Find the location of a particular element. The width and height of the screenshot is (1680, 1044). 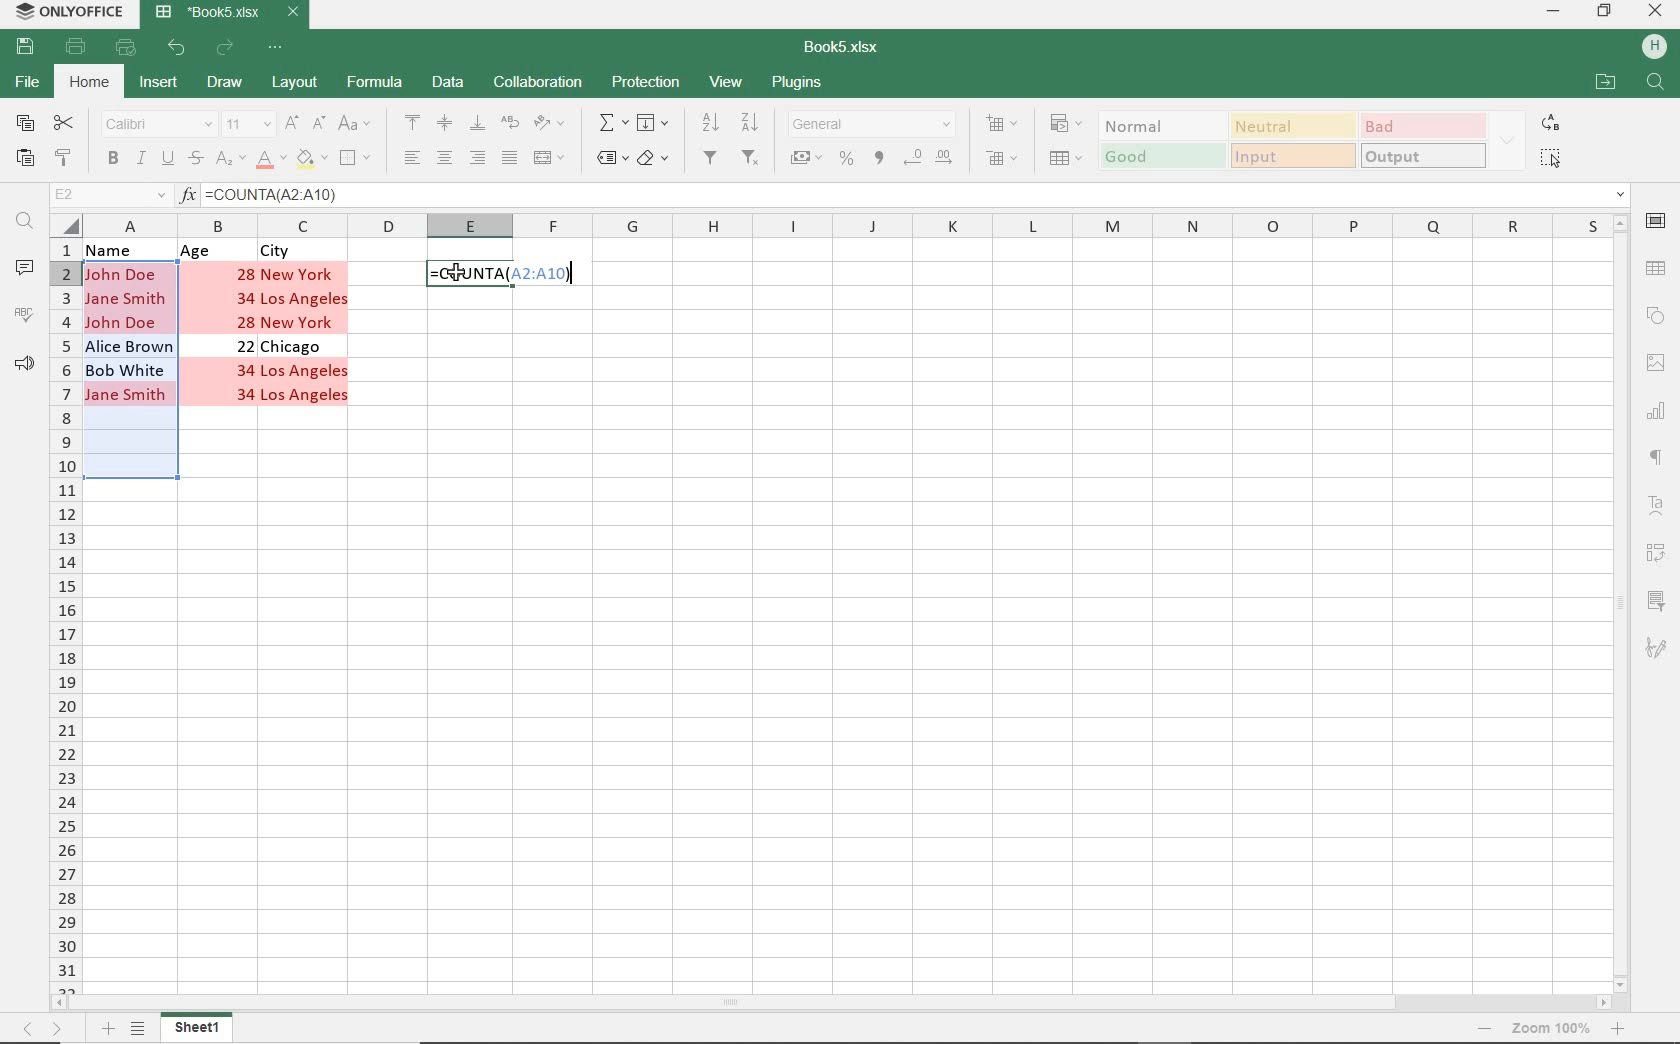

Chicago is located at coordinates (295, 348).